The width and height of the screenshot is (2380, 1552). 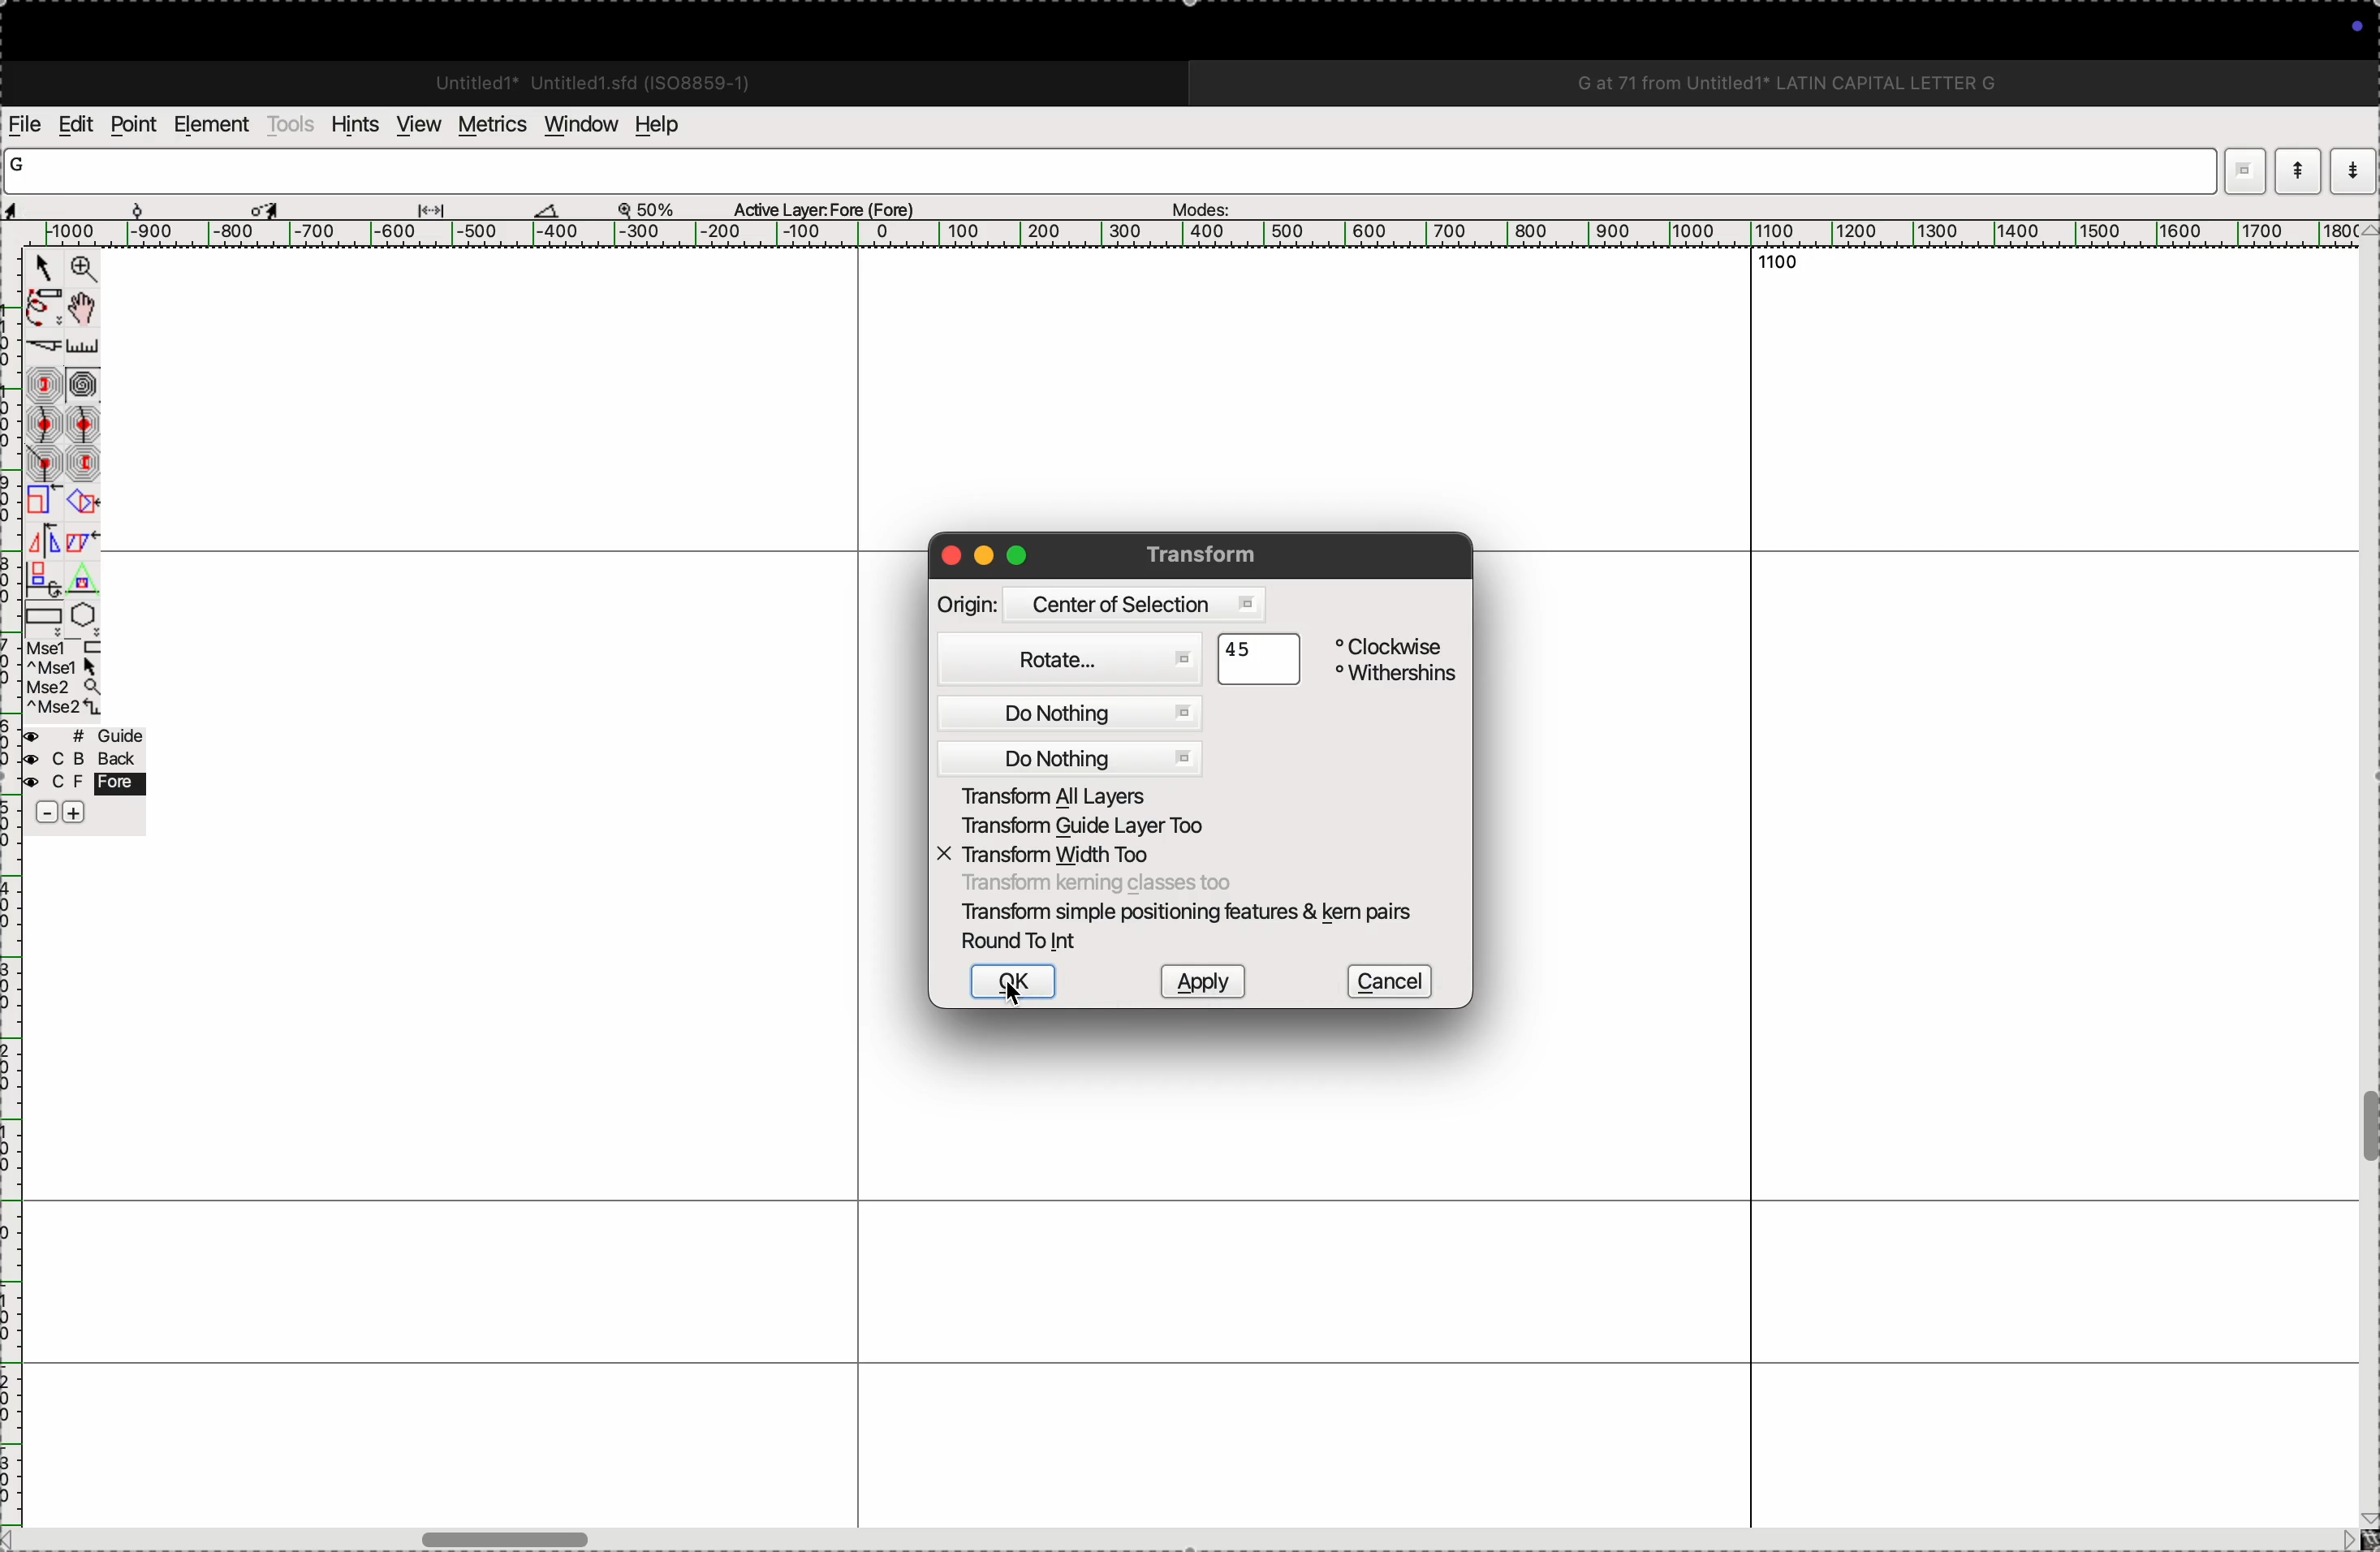 What do you see at coordinates (1201, 233) in the screenshot?
I see `scale` at bounding box center [1201, 233].